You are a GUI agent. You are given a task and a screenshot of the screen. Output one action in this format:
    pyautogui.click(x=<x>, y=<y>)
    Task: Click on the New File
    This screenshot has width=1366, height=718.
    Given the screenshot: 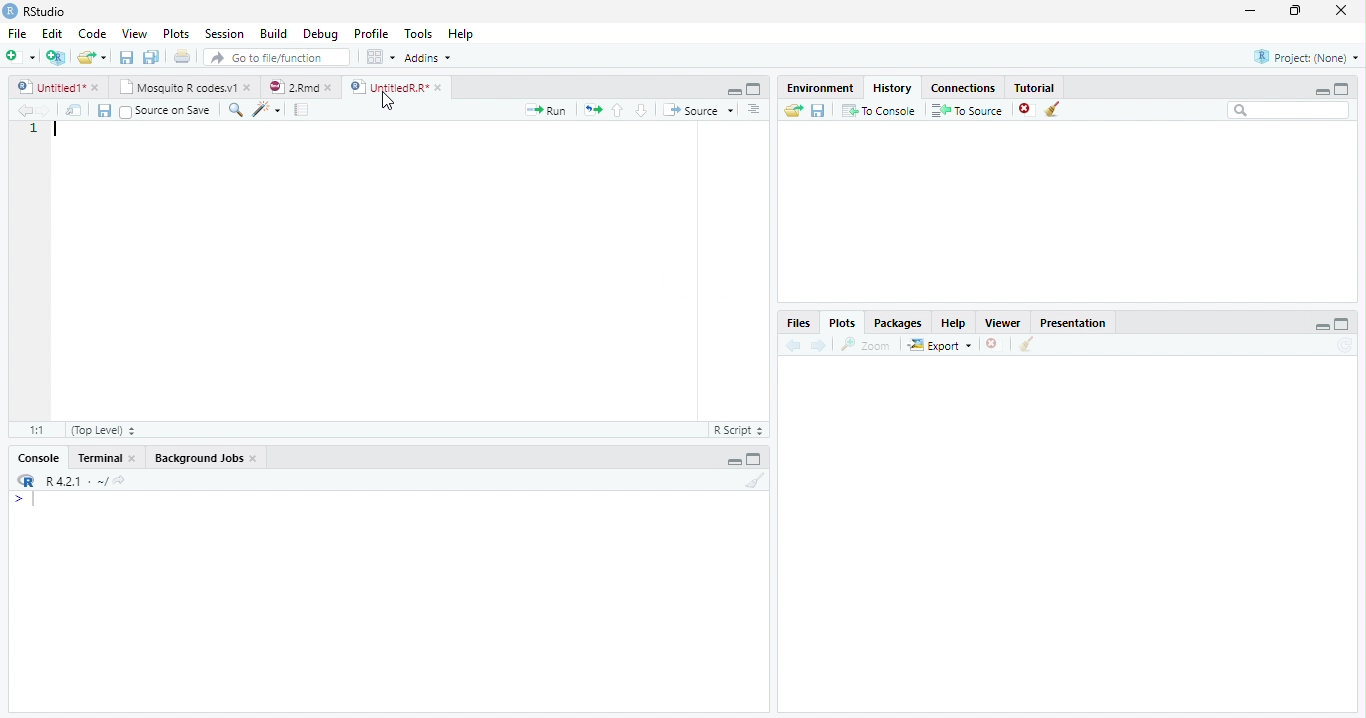 What is the action you would take?
    pyautogui.click(x=21, y=57)
    